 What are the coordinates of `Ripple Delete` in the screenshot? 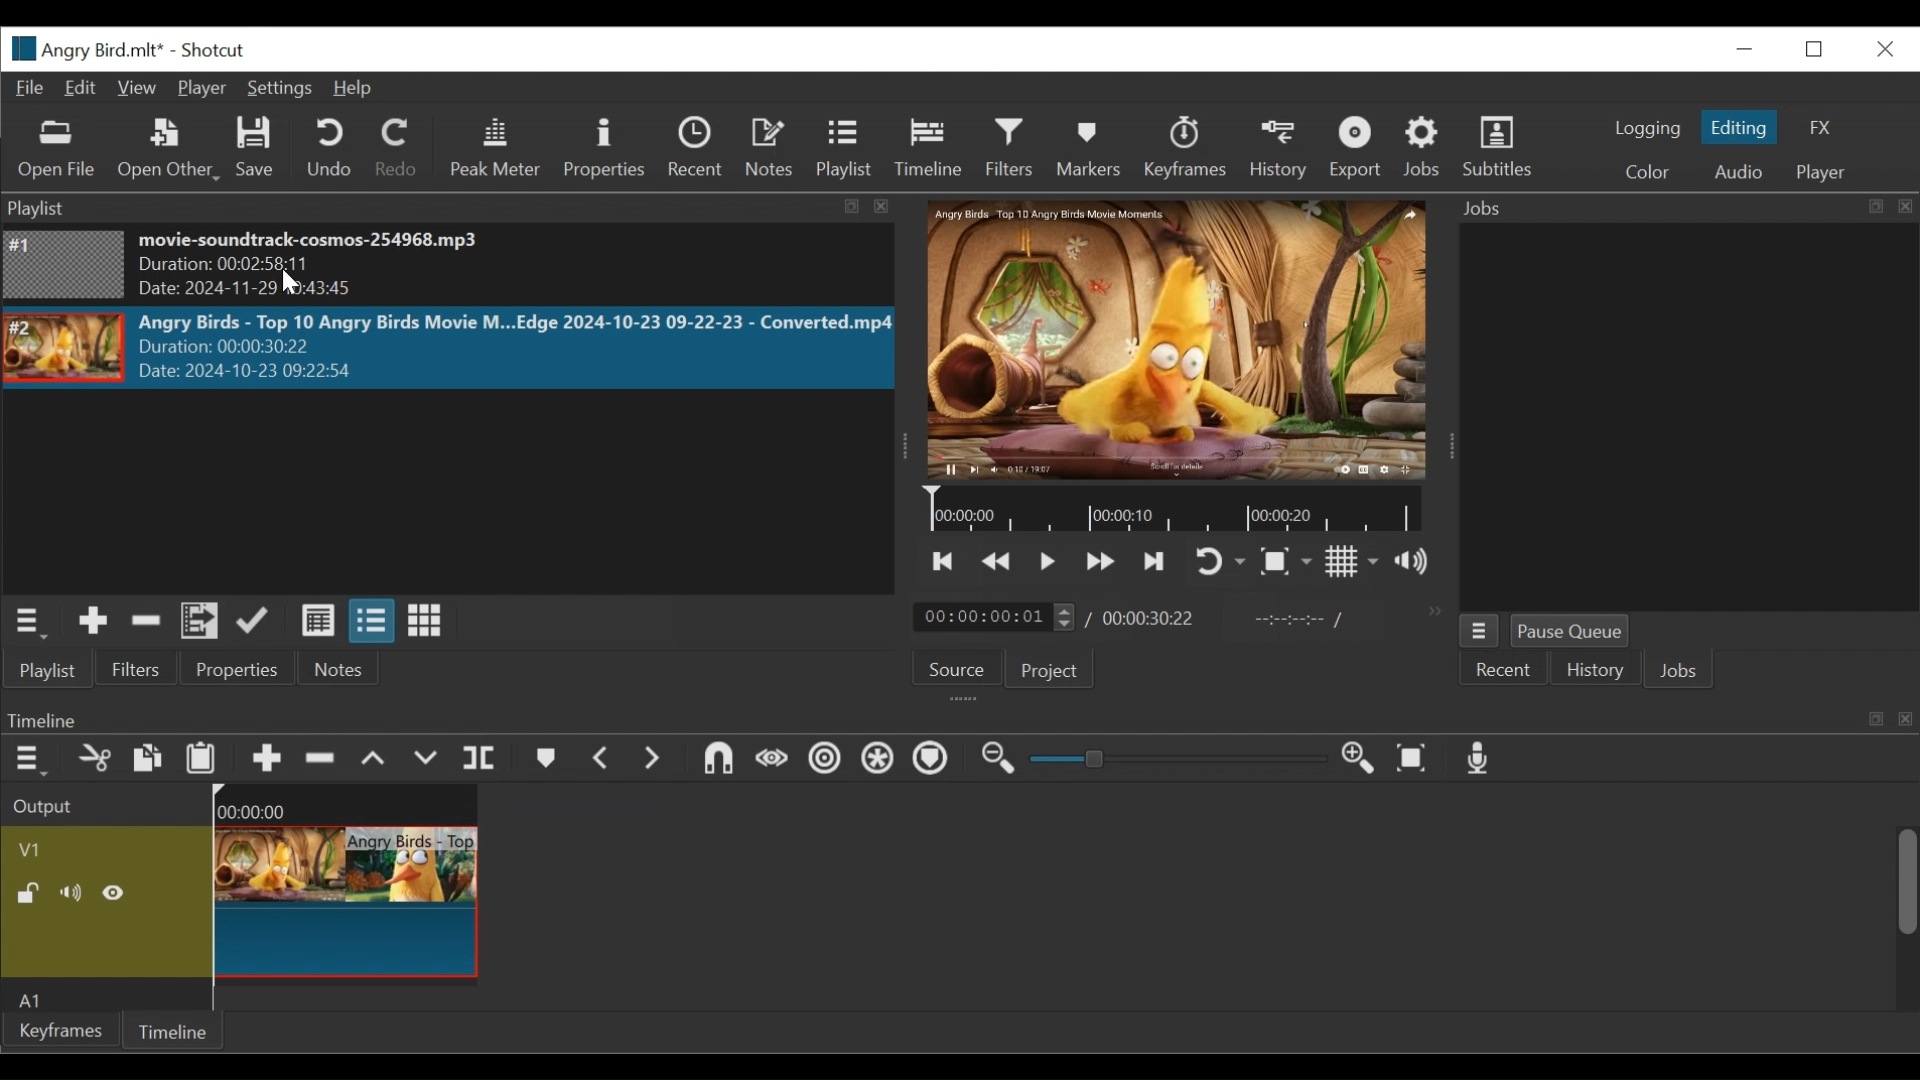 It's located at (321, 760).